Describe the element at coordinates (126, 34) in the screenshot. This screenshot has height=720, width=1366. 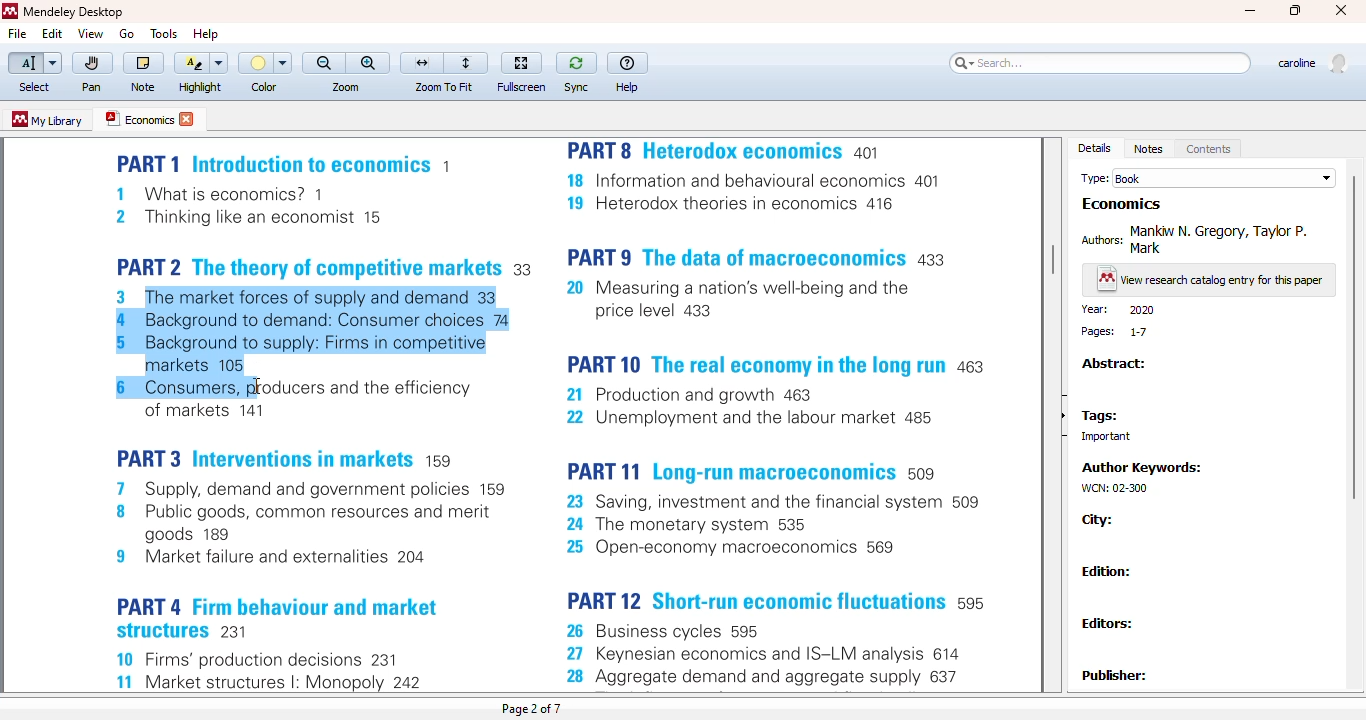
I see `go` at that location.